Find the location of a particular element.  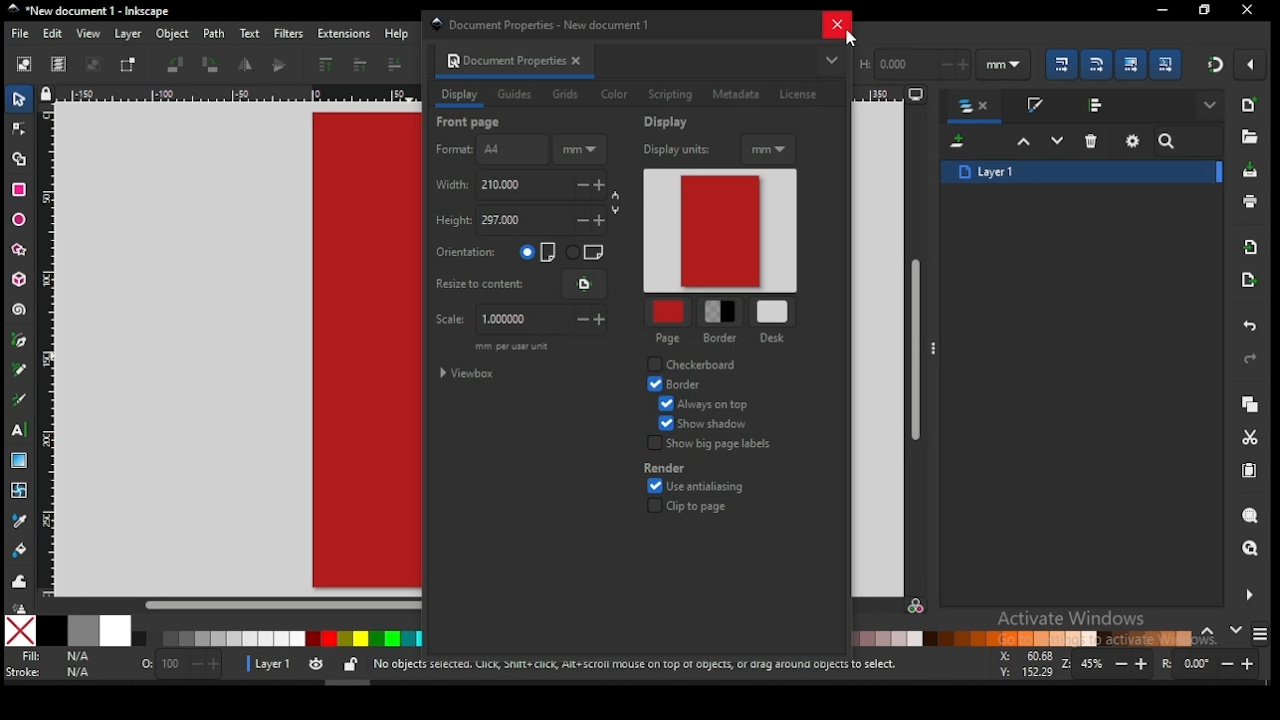

none is located at coordinates (20, 631).